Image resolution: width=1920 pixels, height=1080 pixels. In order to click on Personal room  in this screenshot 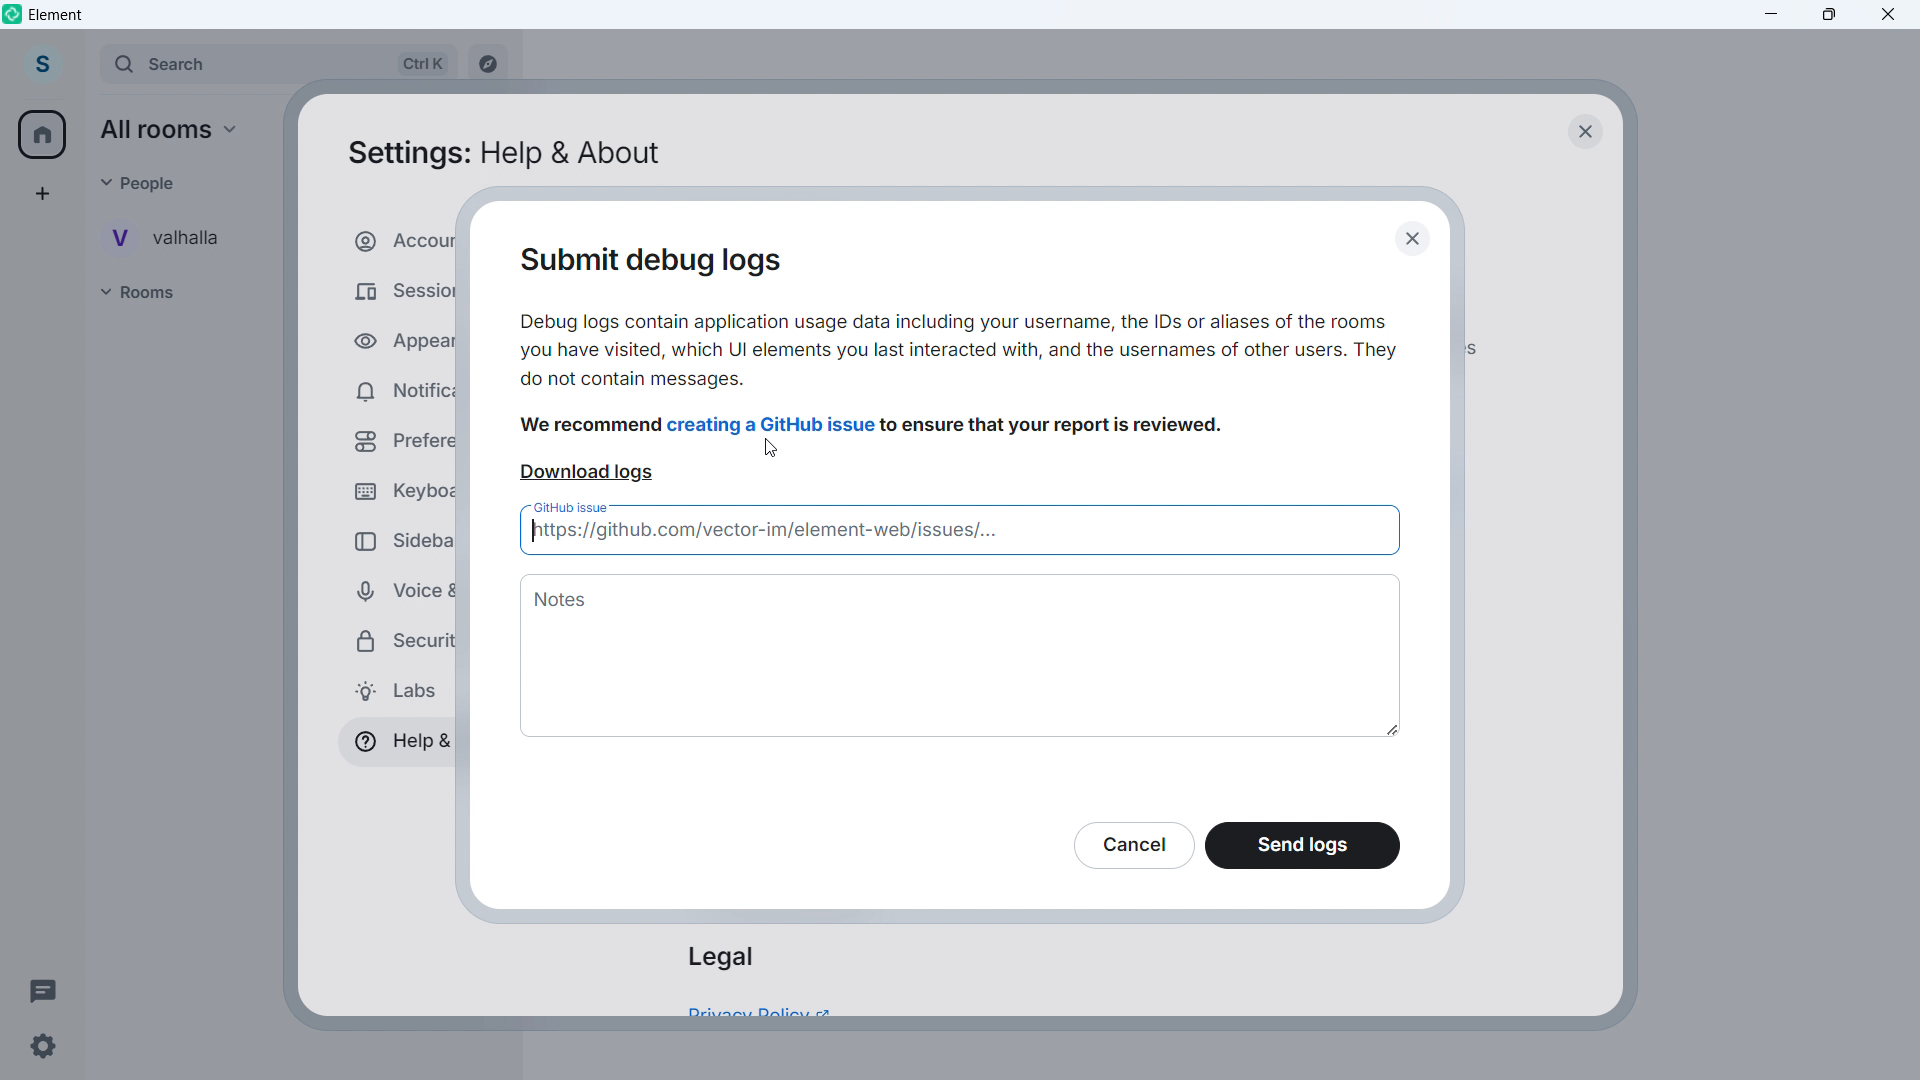, I will do `click(175, 237)`.